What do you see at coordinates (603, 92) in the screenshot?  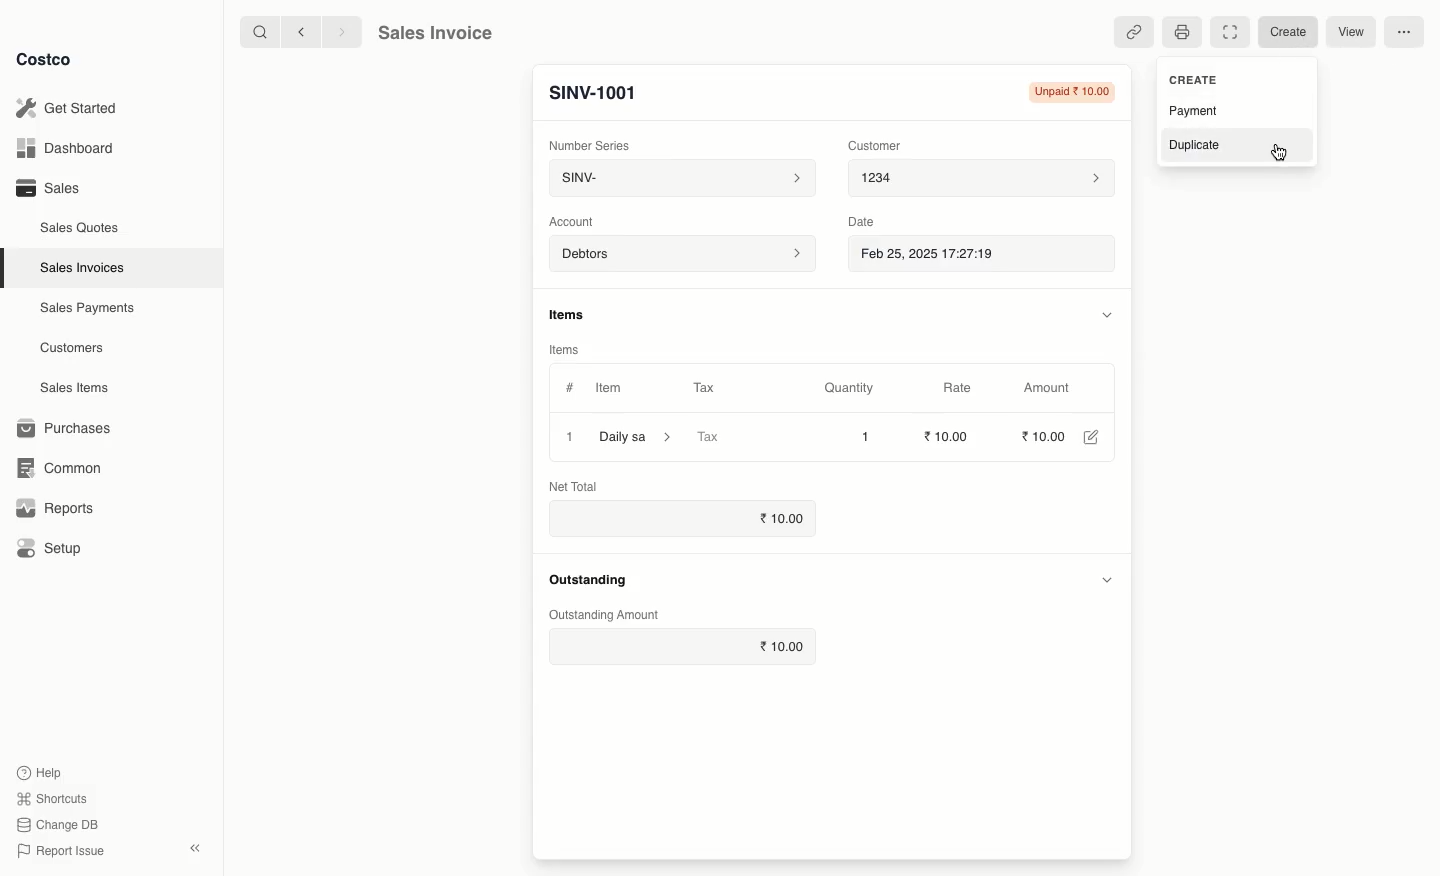 I see `SINV-1001` at bounding box center [603, 92].